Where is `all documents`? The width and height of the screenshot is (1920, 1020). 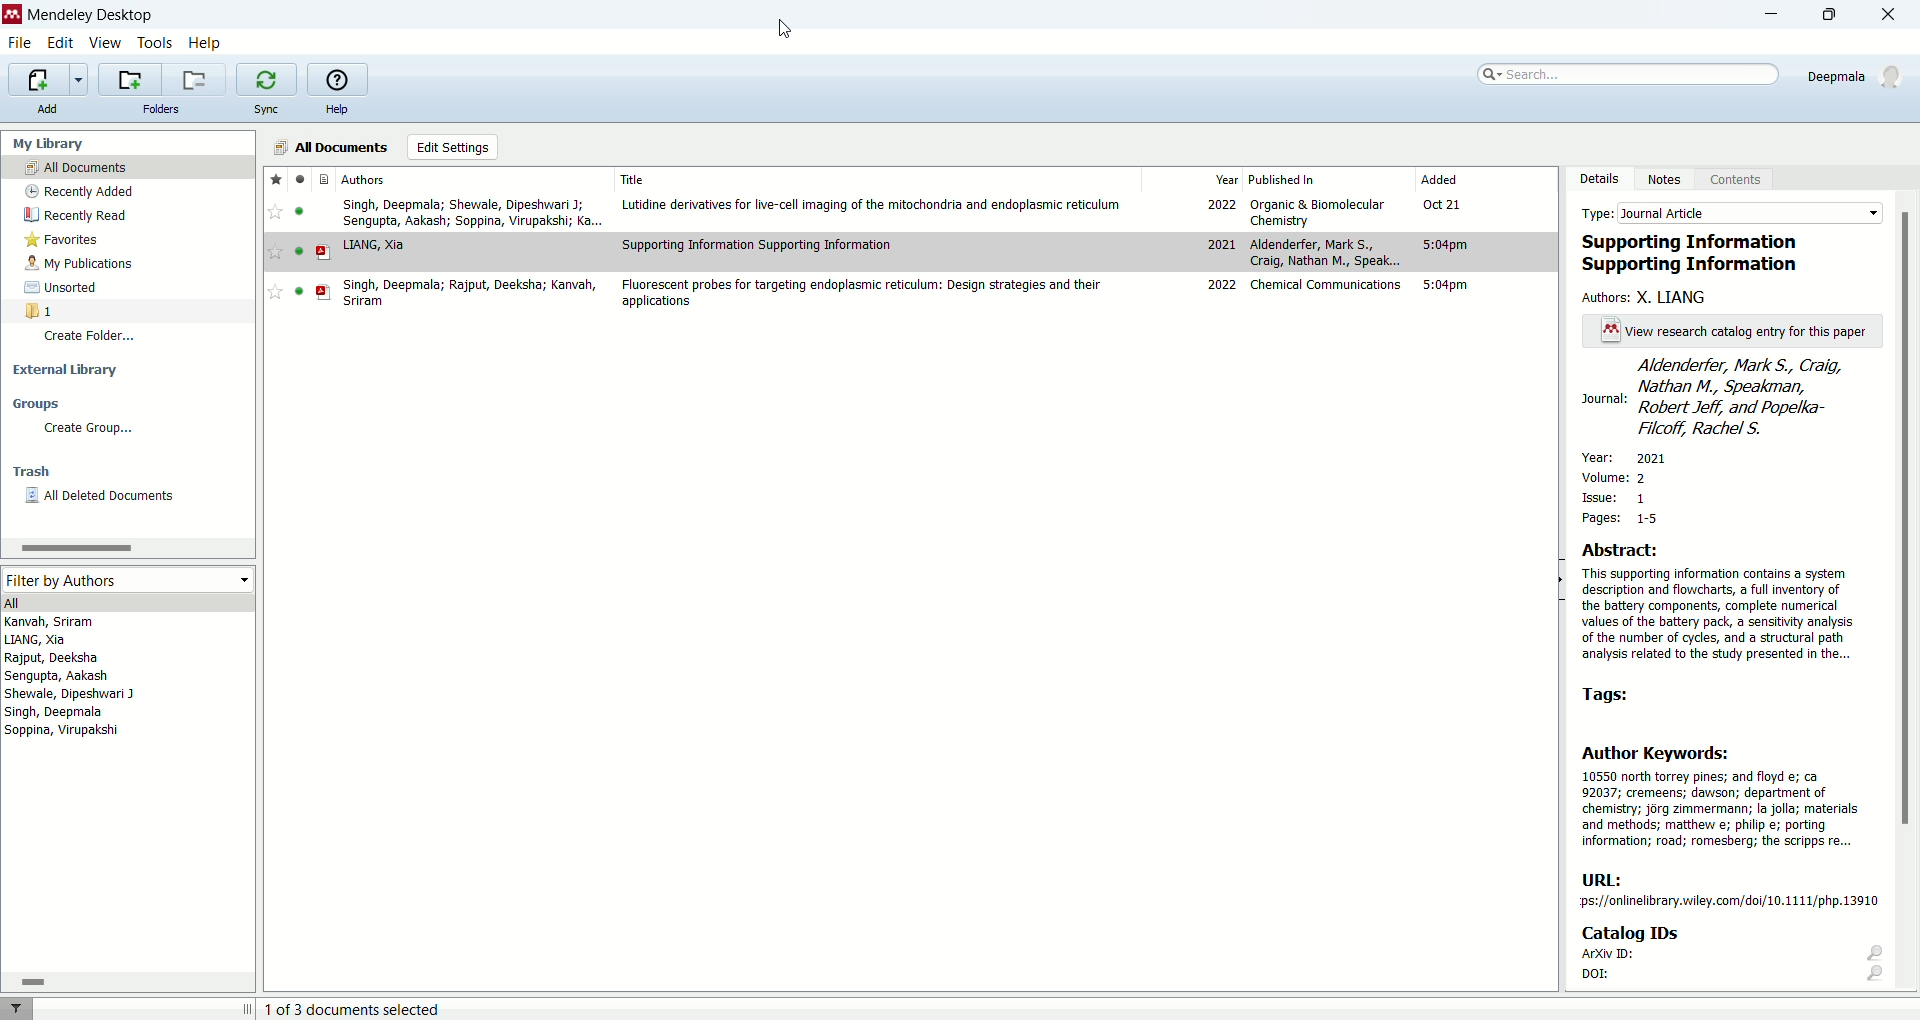 all documents is located at coordinates (129, 166).